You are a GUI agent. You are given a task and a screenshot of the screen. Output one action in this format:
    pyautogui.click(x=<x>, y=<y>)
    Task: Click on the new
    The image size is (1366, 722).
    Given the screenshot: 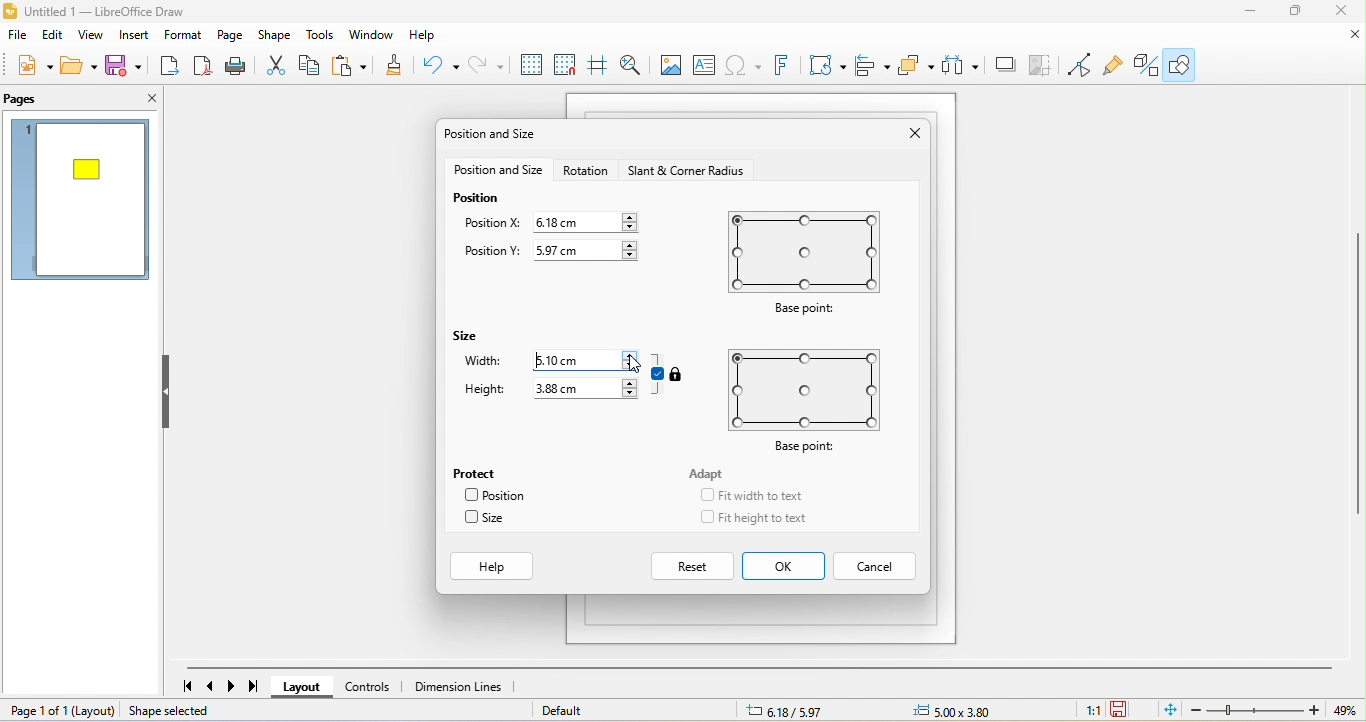 What is the action you would take?
    pyautogui.click(x=28, y=67)
    